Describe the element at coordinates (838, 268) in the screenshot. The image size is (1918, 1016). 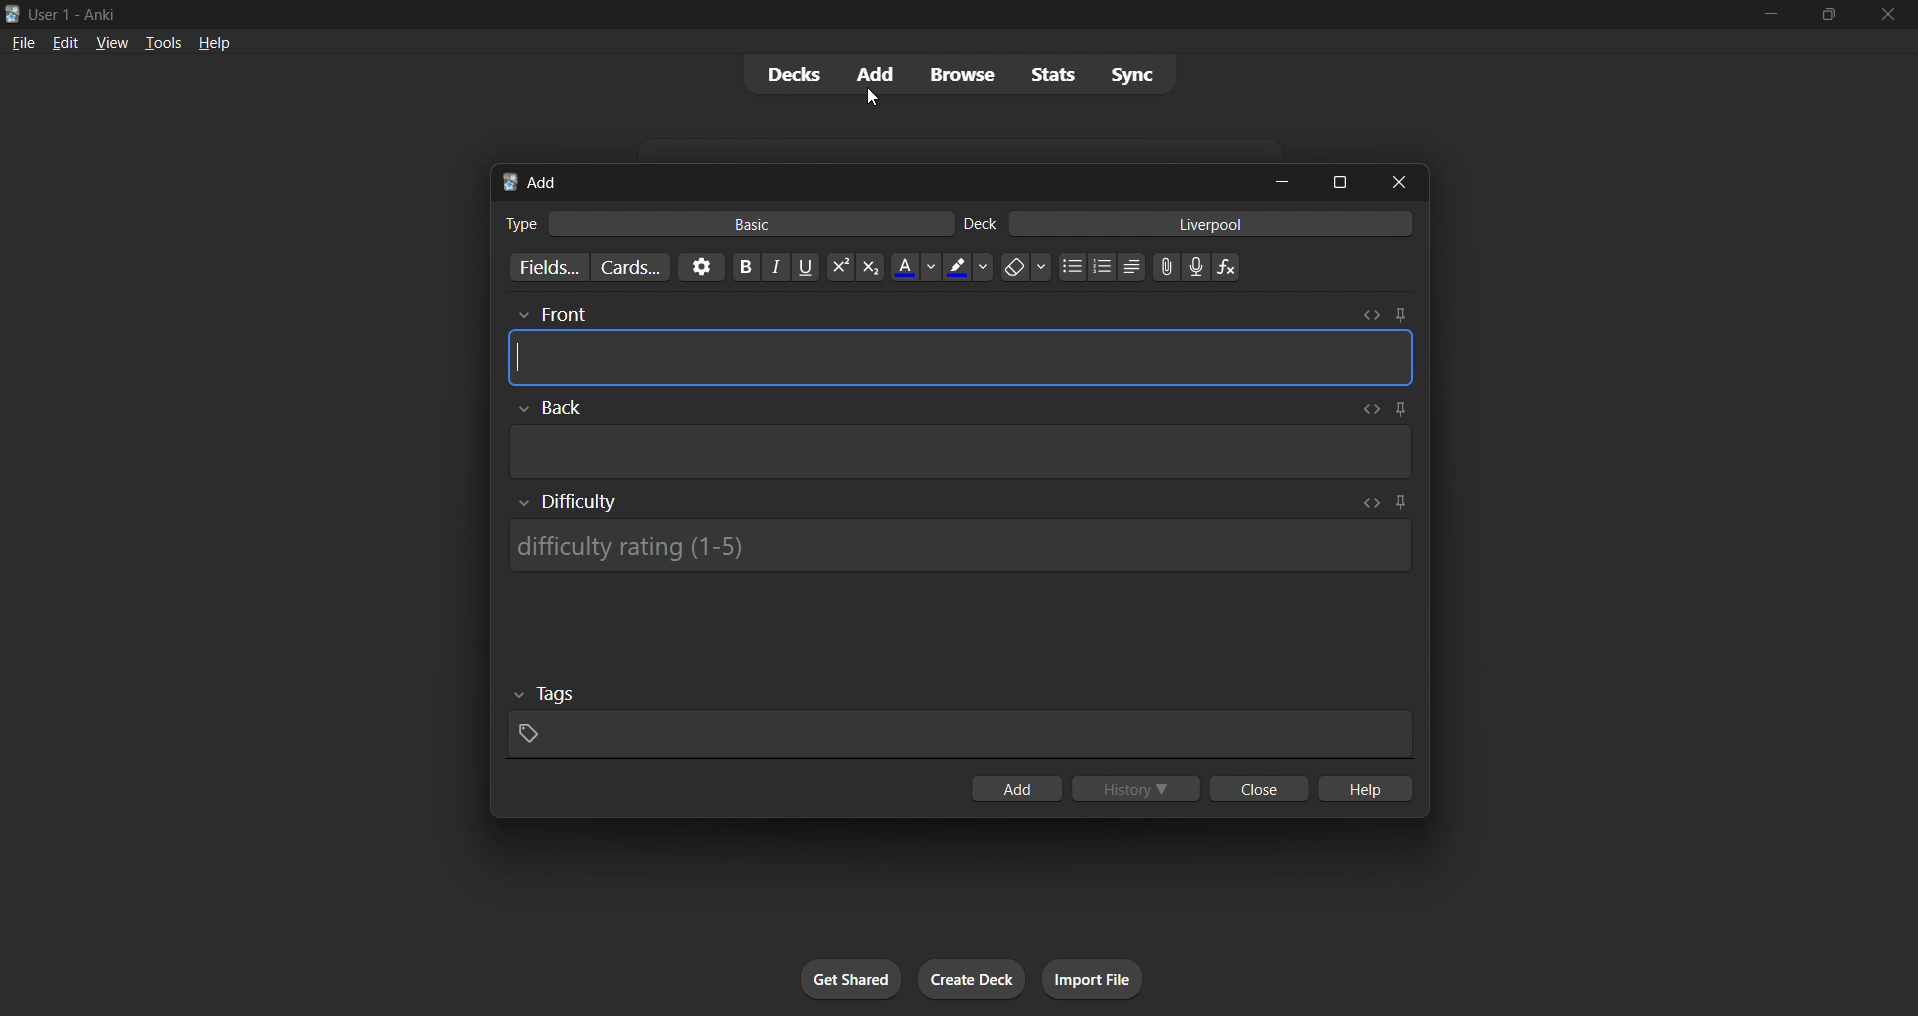
I see `superscript` at that location.